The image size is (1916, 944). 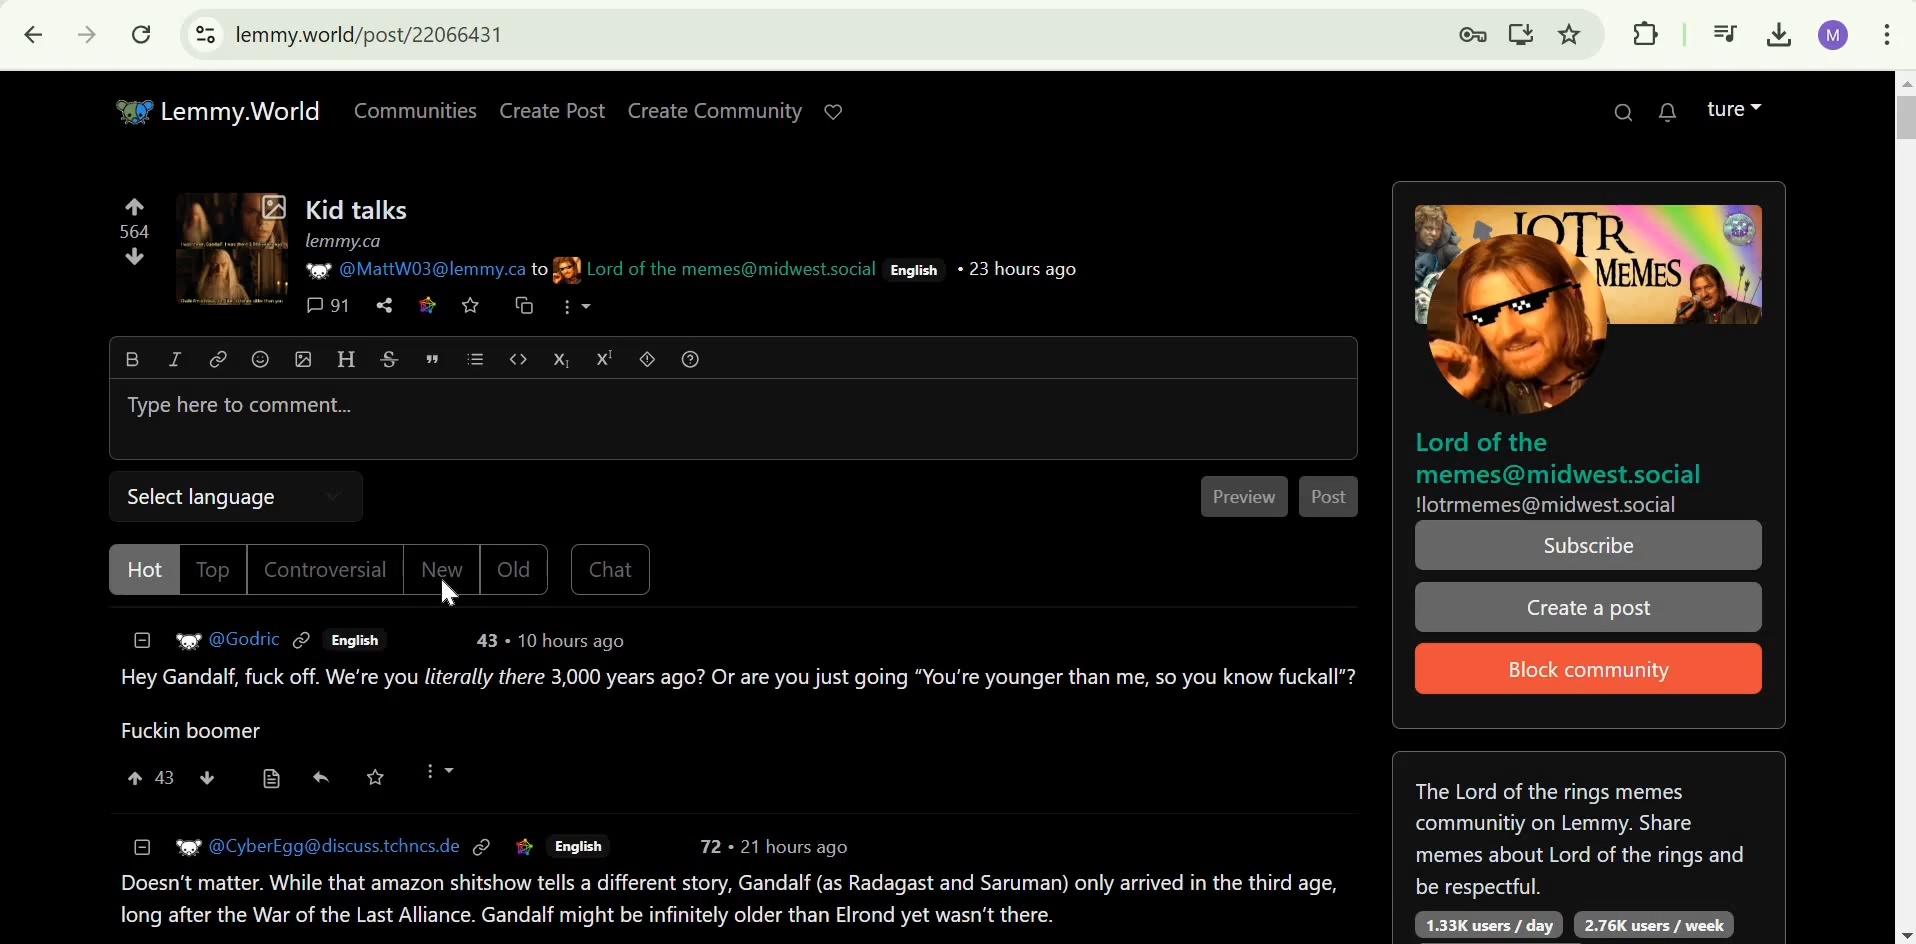 What do you see at coordinates (1668, 112) in the screenshot?
I see `0 unread messages` at bounding box center [1668, 112].